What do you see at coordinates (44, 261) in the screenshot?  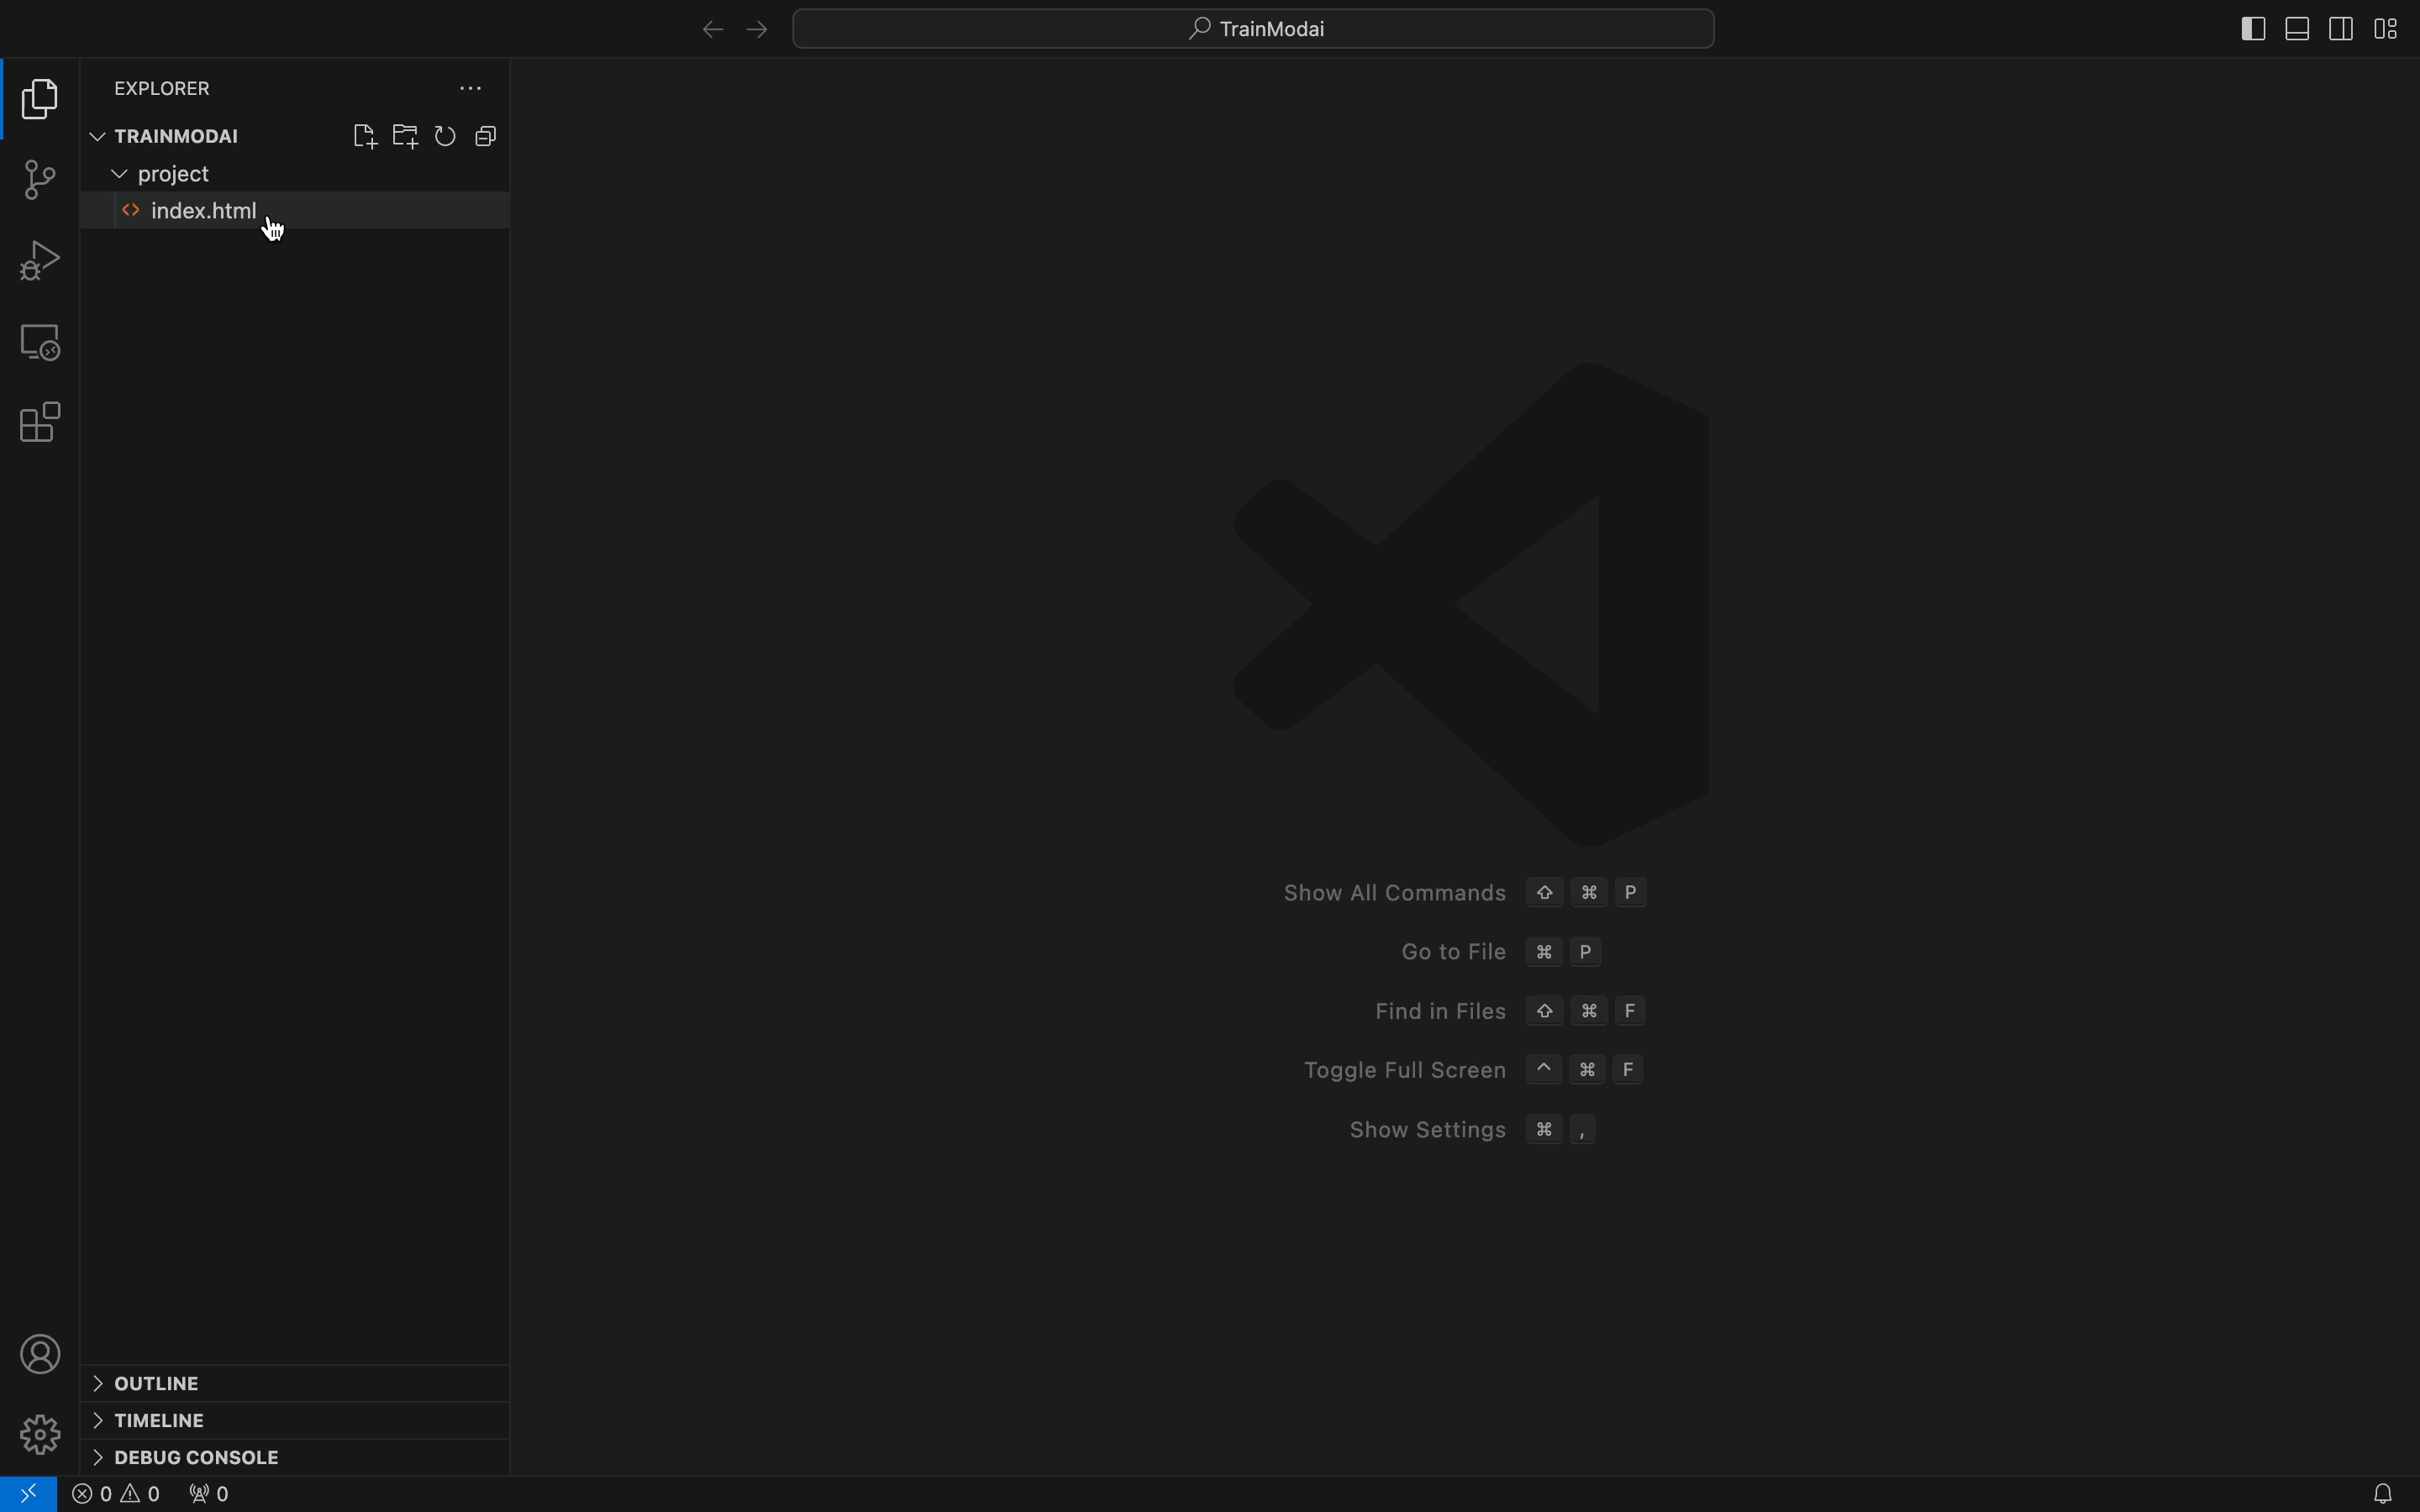 I see `debug tool` at bounding box center [44, 261].